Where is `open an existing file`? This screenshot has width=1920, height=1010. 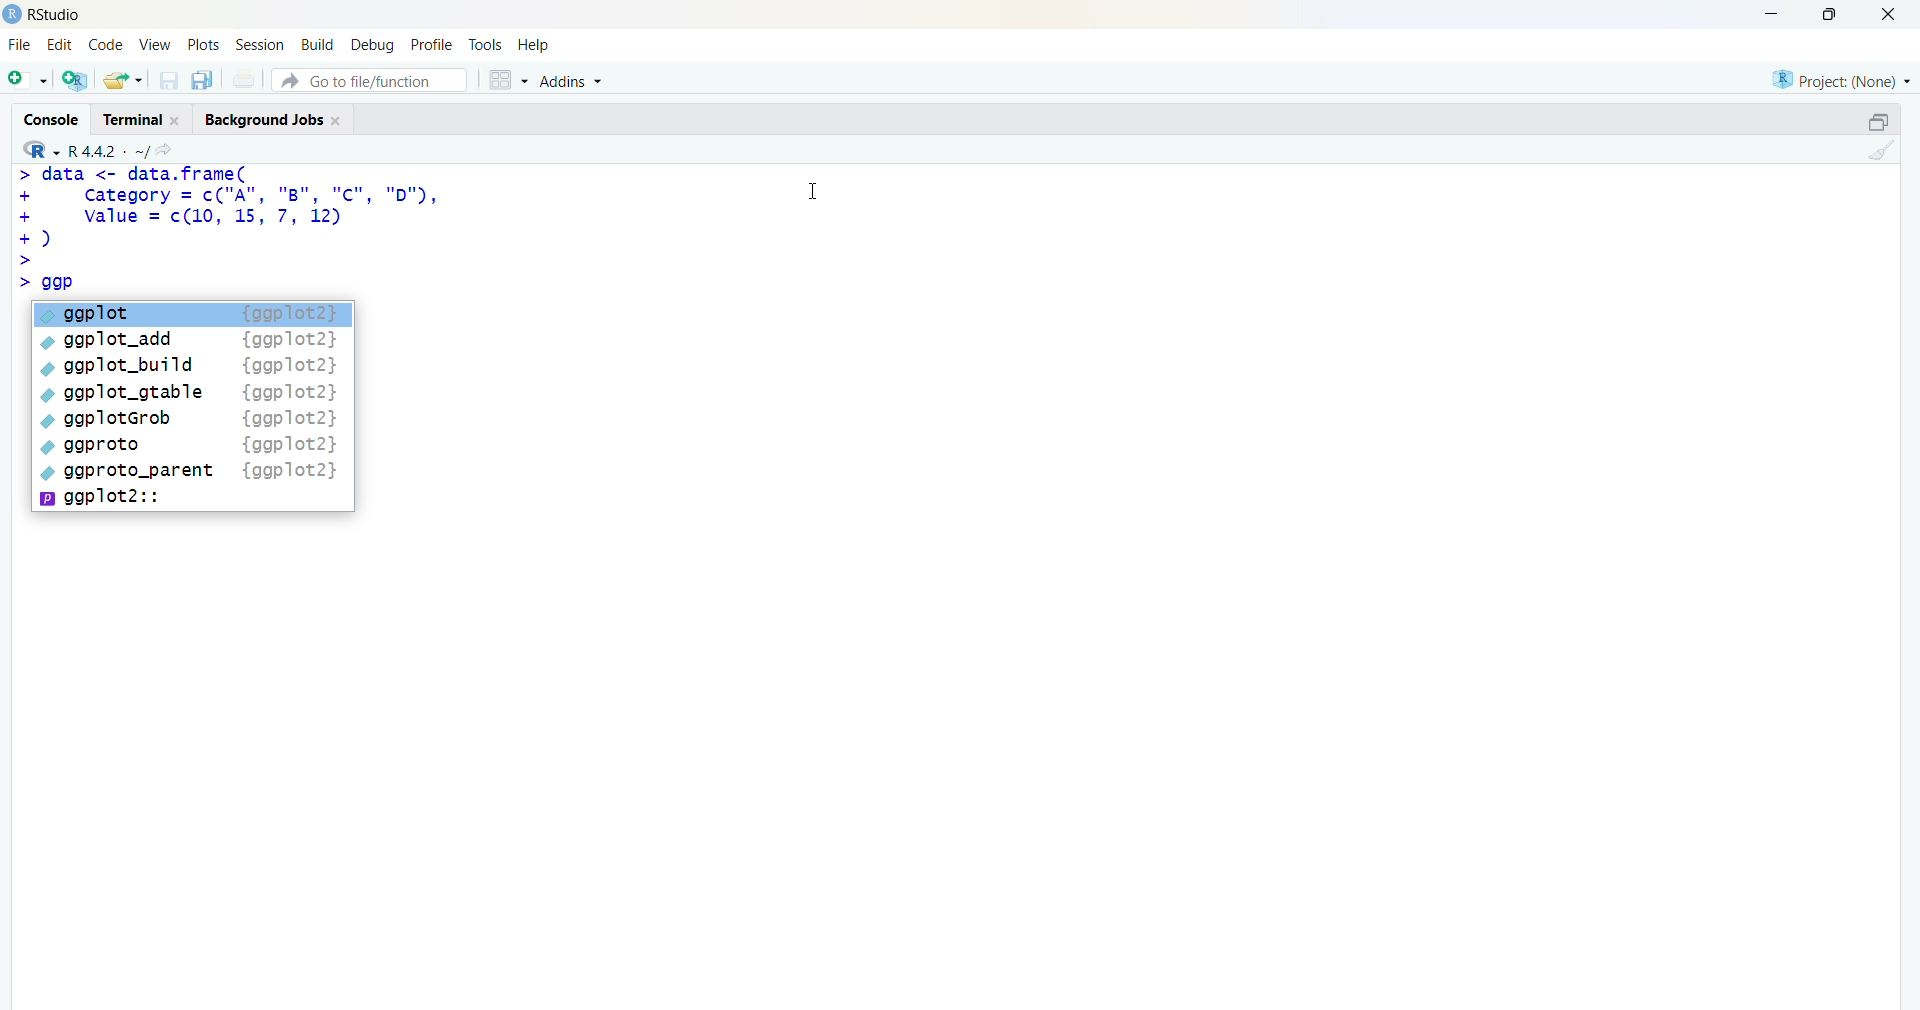 open an existing file is located at coordinates (122, 79).